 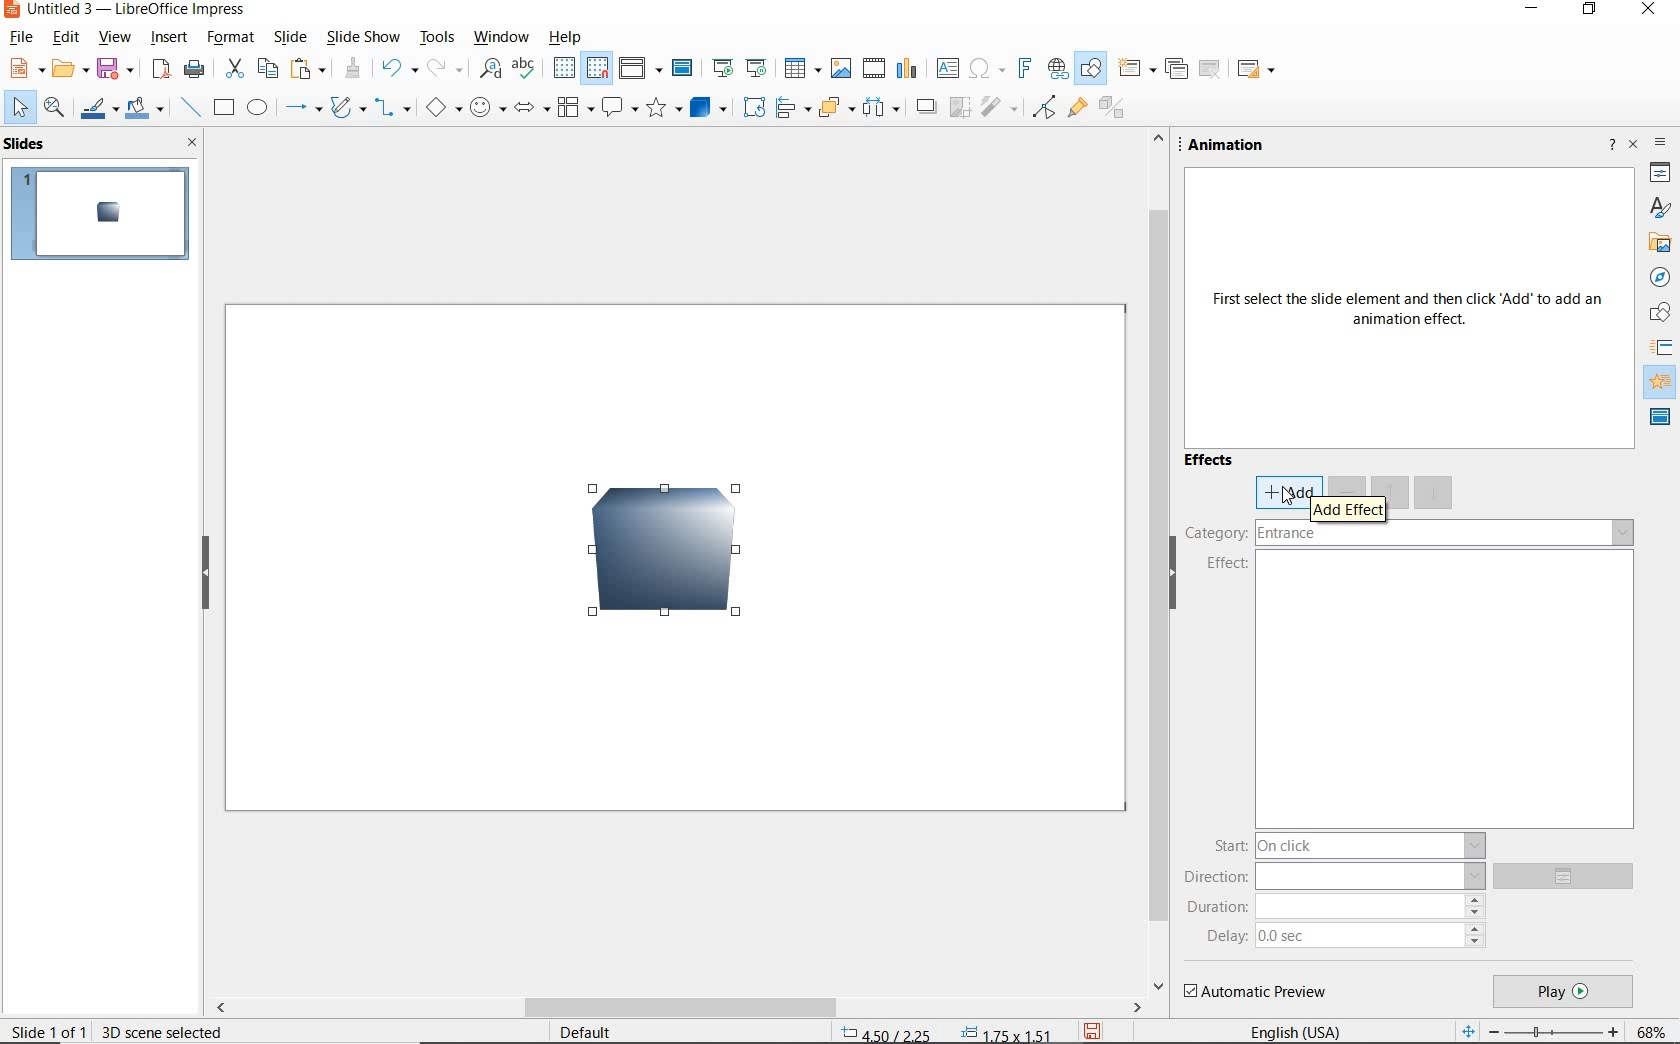 I want to click on insert table, so click(x=802, y=68).